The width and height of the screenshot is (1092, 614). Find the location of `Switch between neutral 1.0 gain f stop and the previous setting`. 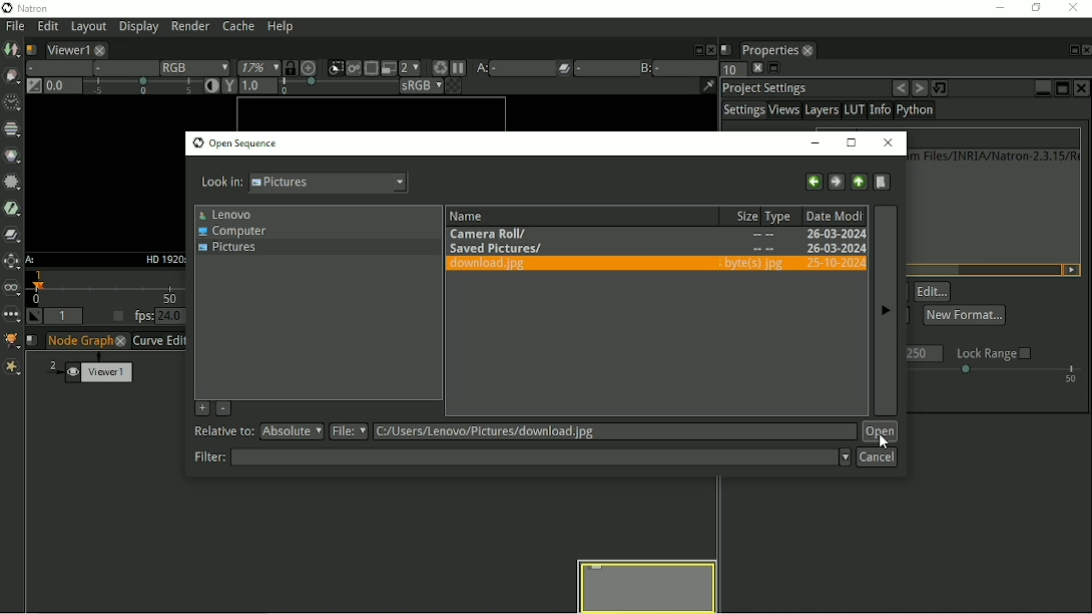

Switch between neutral 1.0 gain f stop and the previous setting is located at coordinates (32, 87).